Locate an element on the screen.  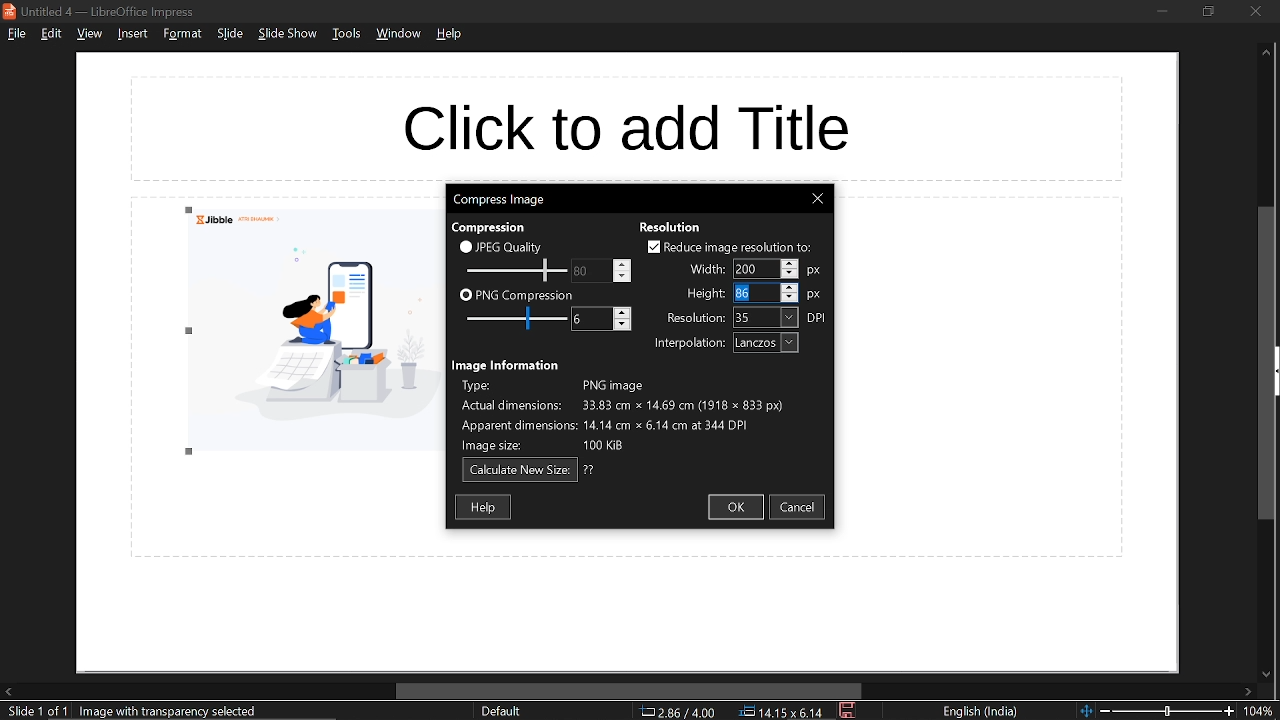
interpolation is located at coordinates (766, 343).